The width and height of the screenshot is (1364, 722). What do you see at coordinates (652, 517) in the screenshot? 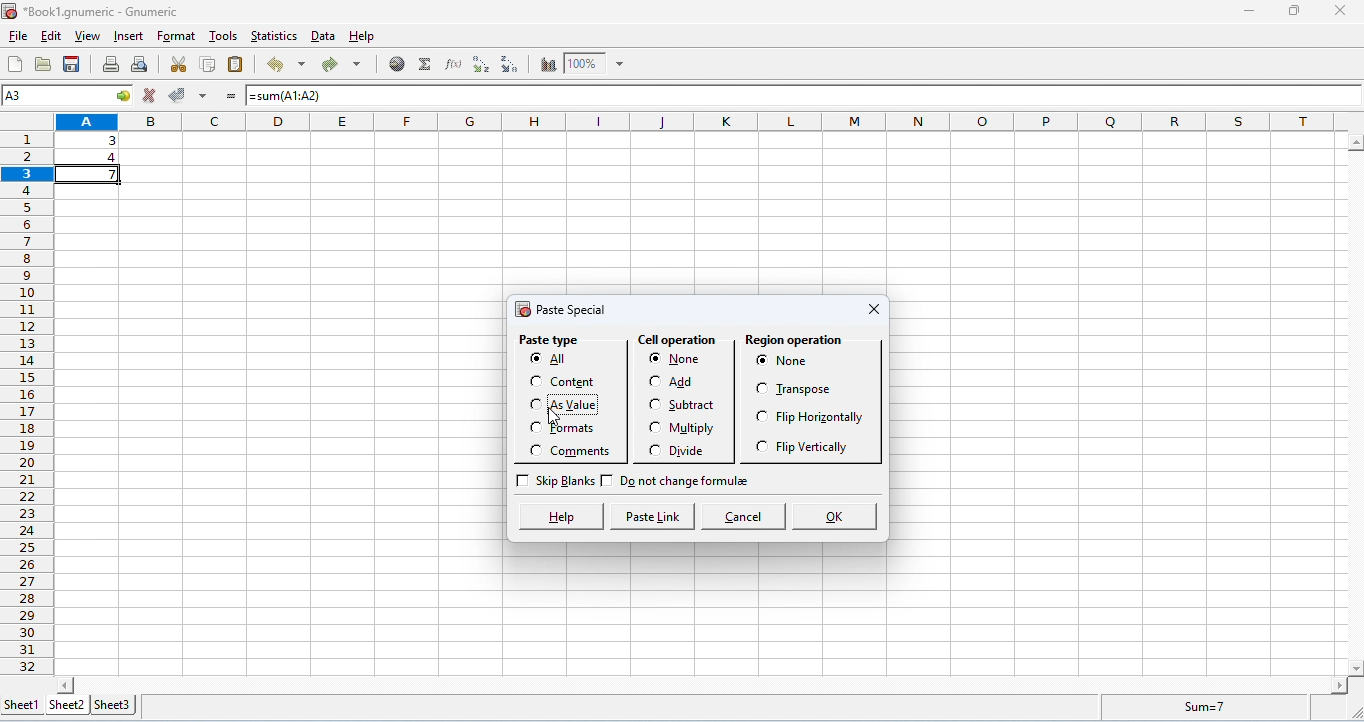
I see `paste link` at bounding box center [652, 517].